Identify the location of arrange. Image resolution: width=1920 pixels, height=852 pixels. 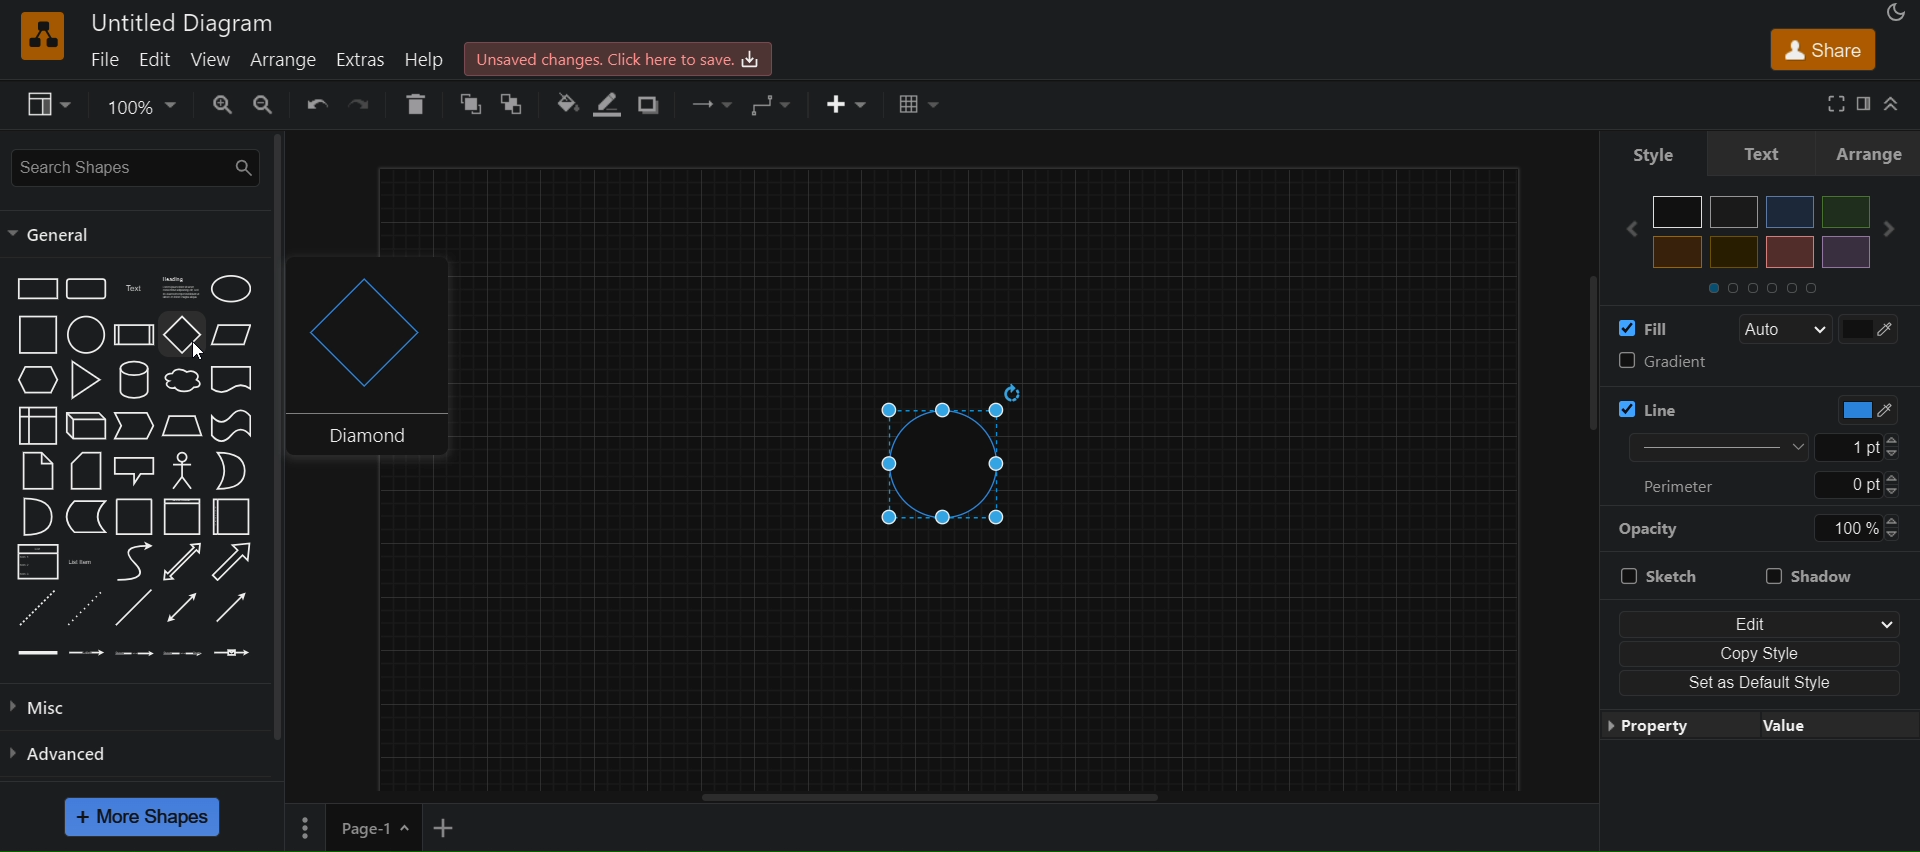
(289, 61).